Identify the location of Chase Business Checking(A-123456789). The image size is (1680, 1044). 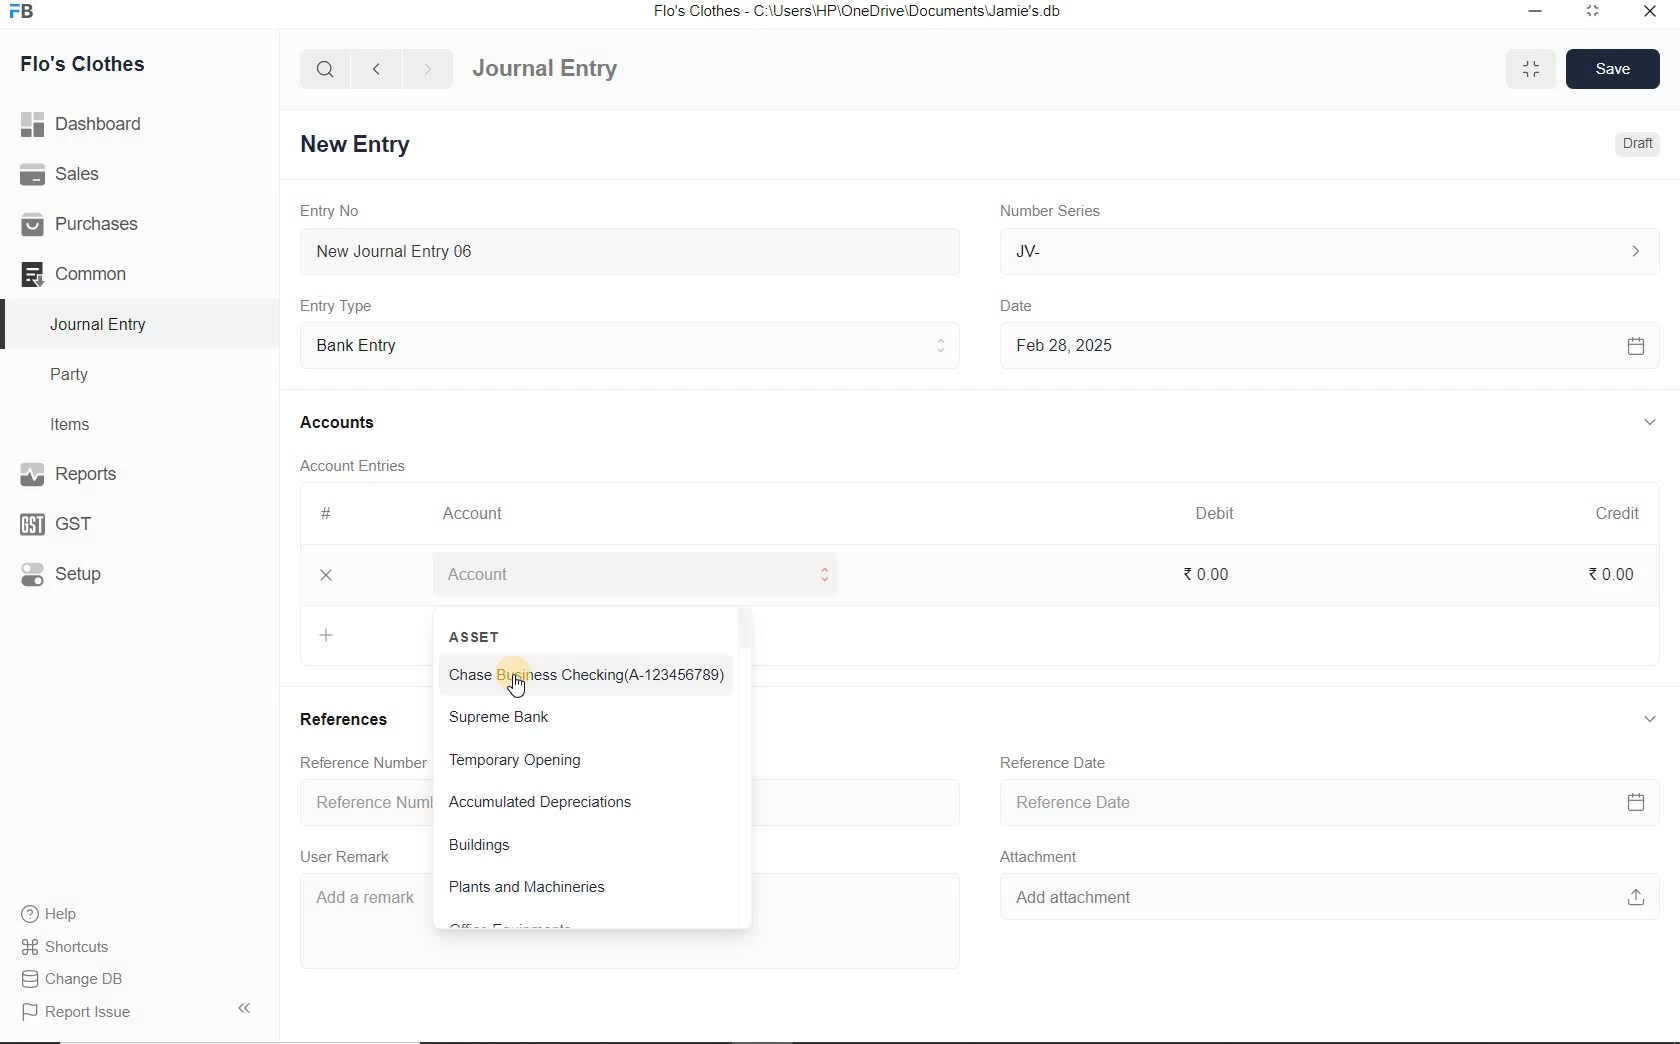
(586, 674).